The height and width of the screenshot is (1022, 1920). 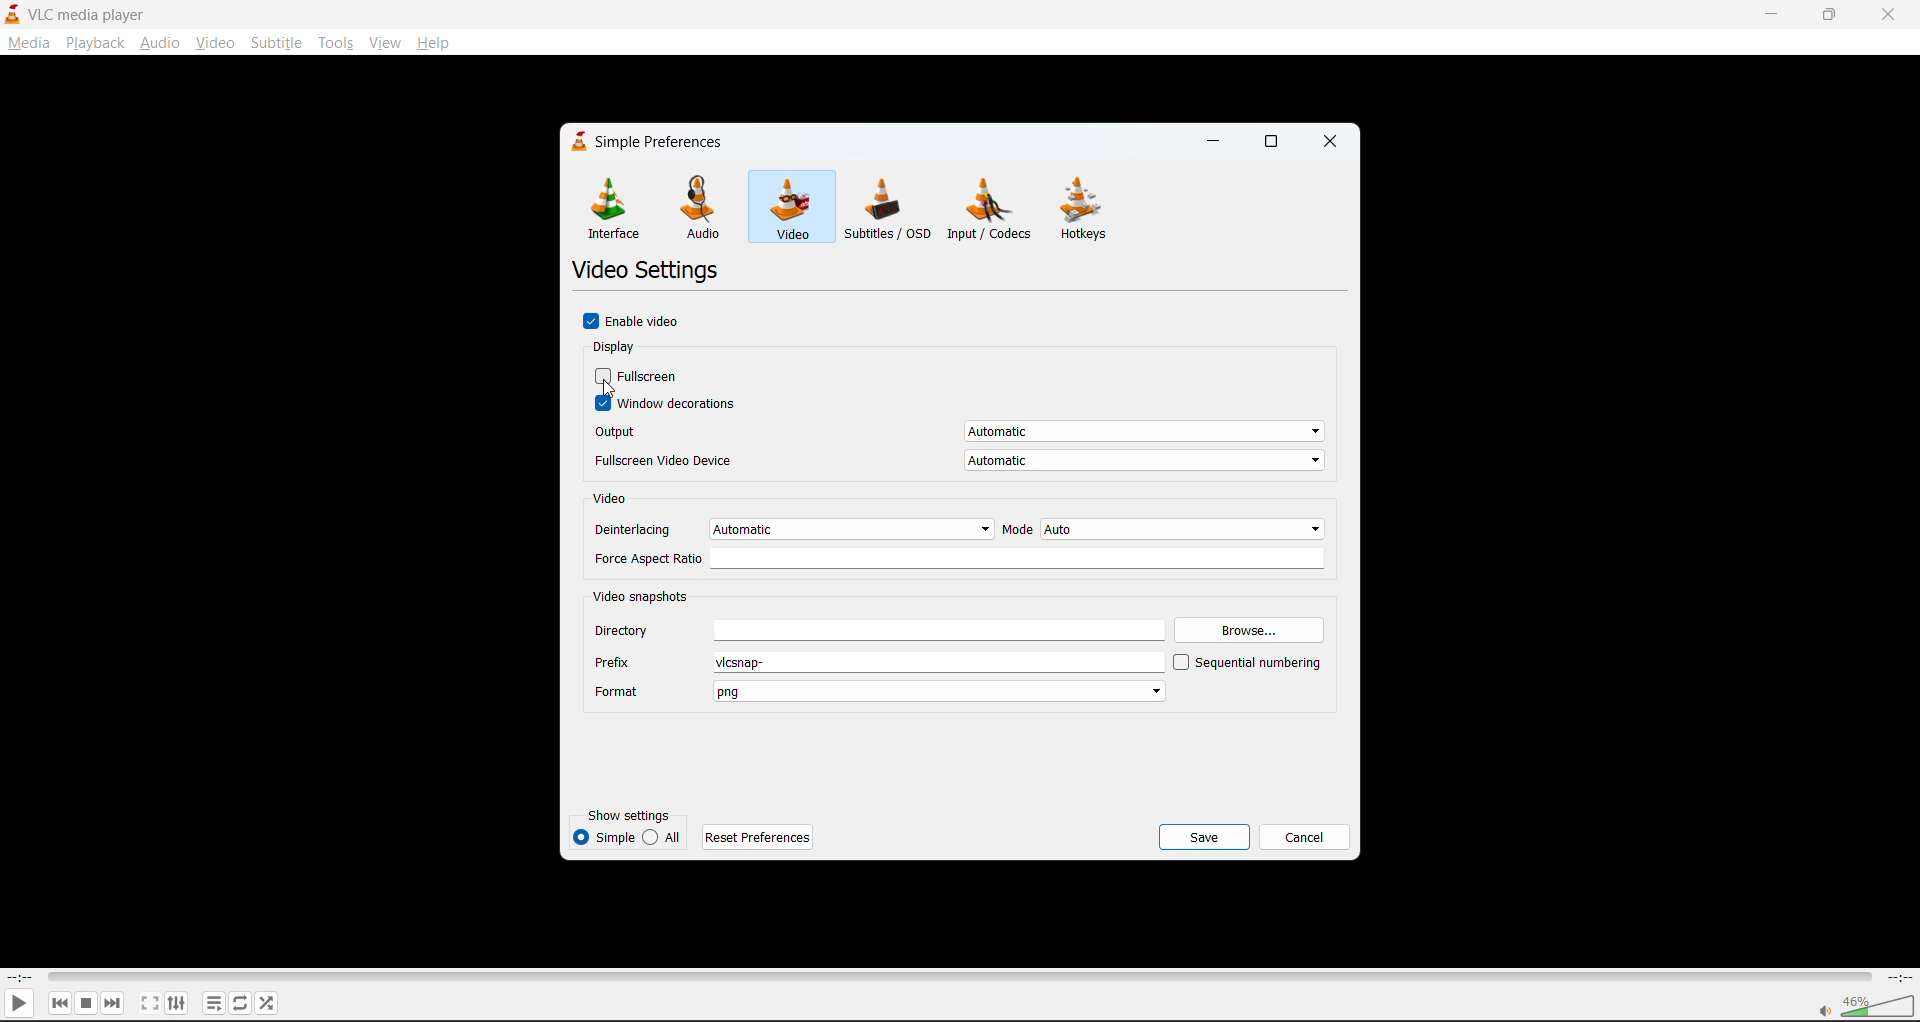 What do you see at coordinates (643, 597) in the screenshot?
I see `video snapshots` at bounding box center [643, 597].